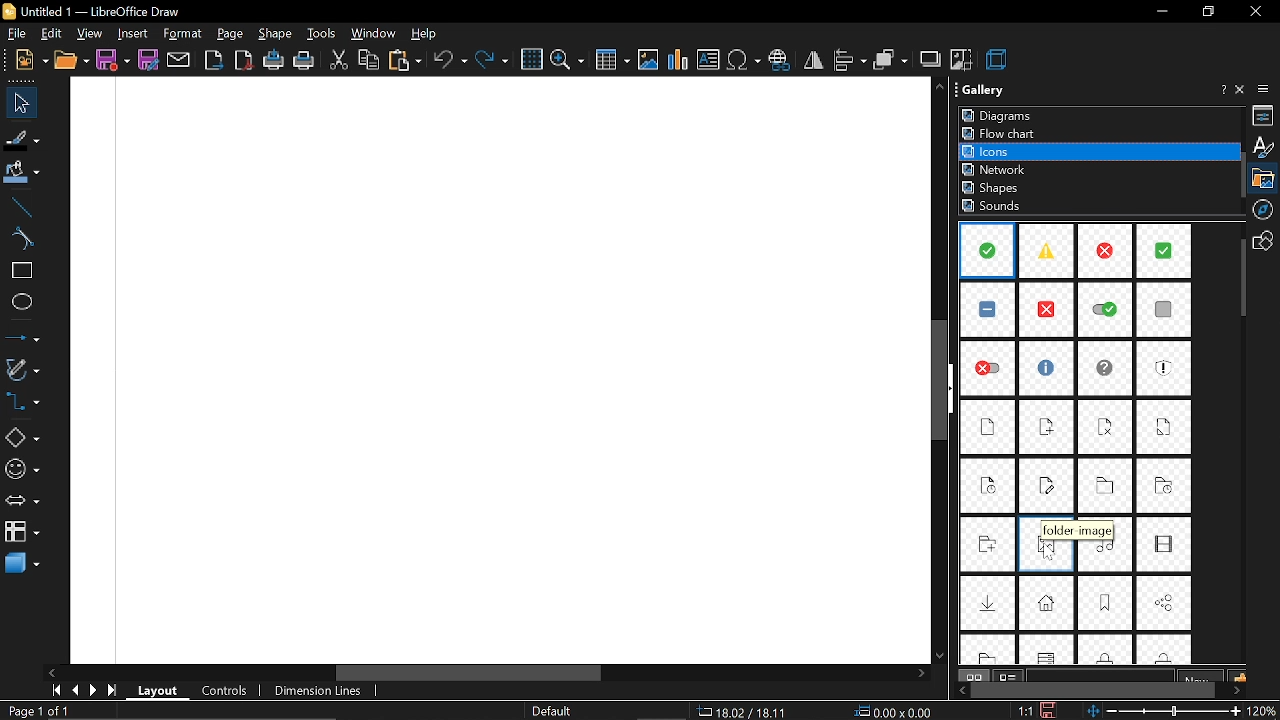 The image size is (1280, 720). I want to click on view, so click(88, 34).